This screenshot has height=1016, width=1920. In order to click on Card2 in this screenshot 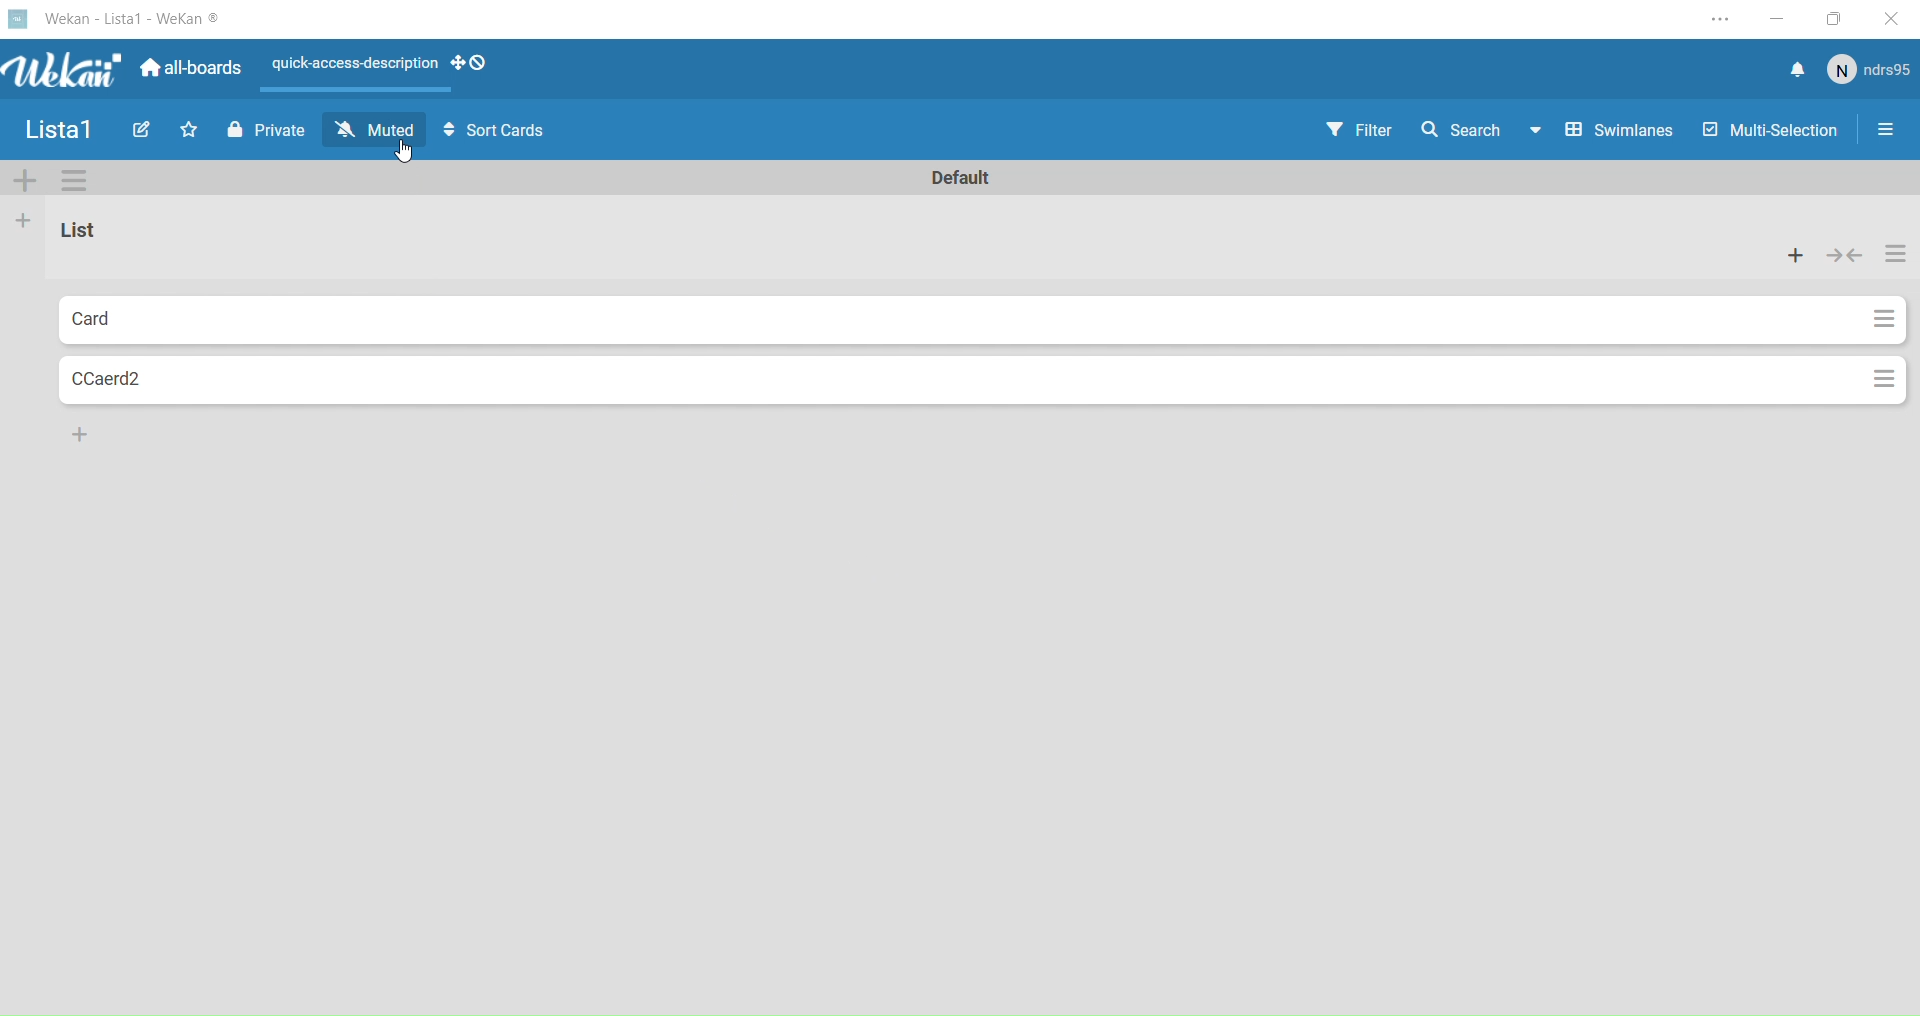, I will do `click(165, 382)`.